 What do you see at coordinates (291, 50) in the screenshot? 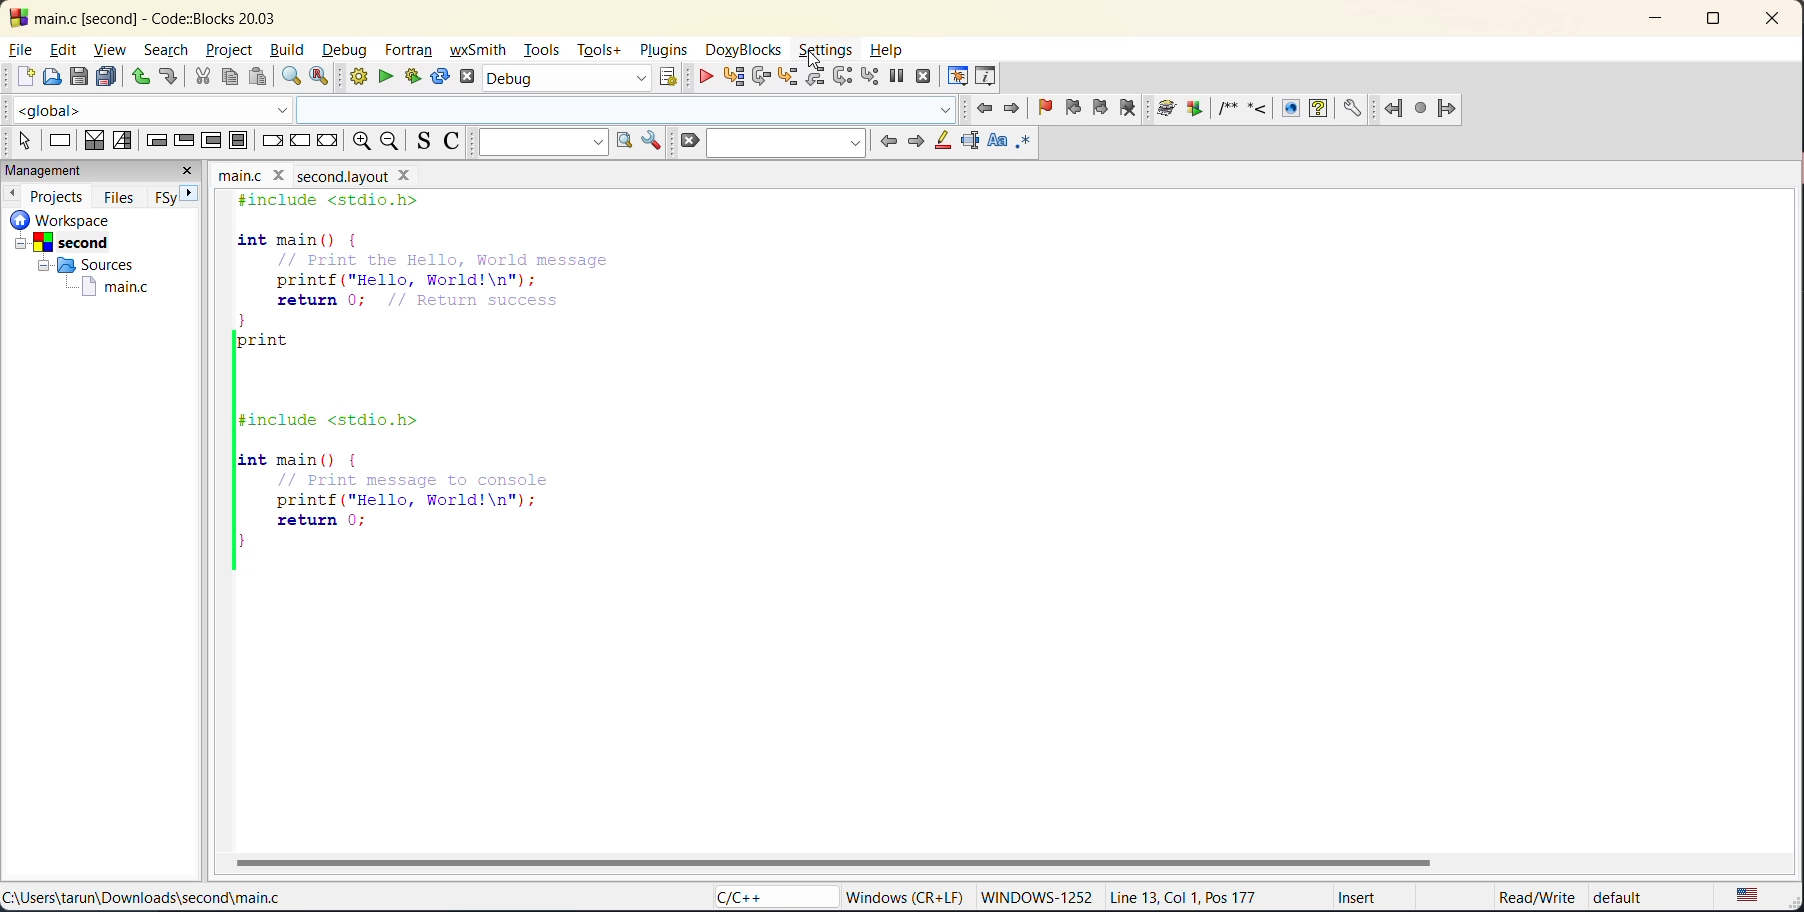
I see `build` at bounding box center [291, 50].